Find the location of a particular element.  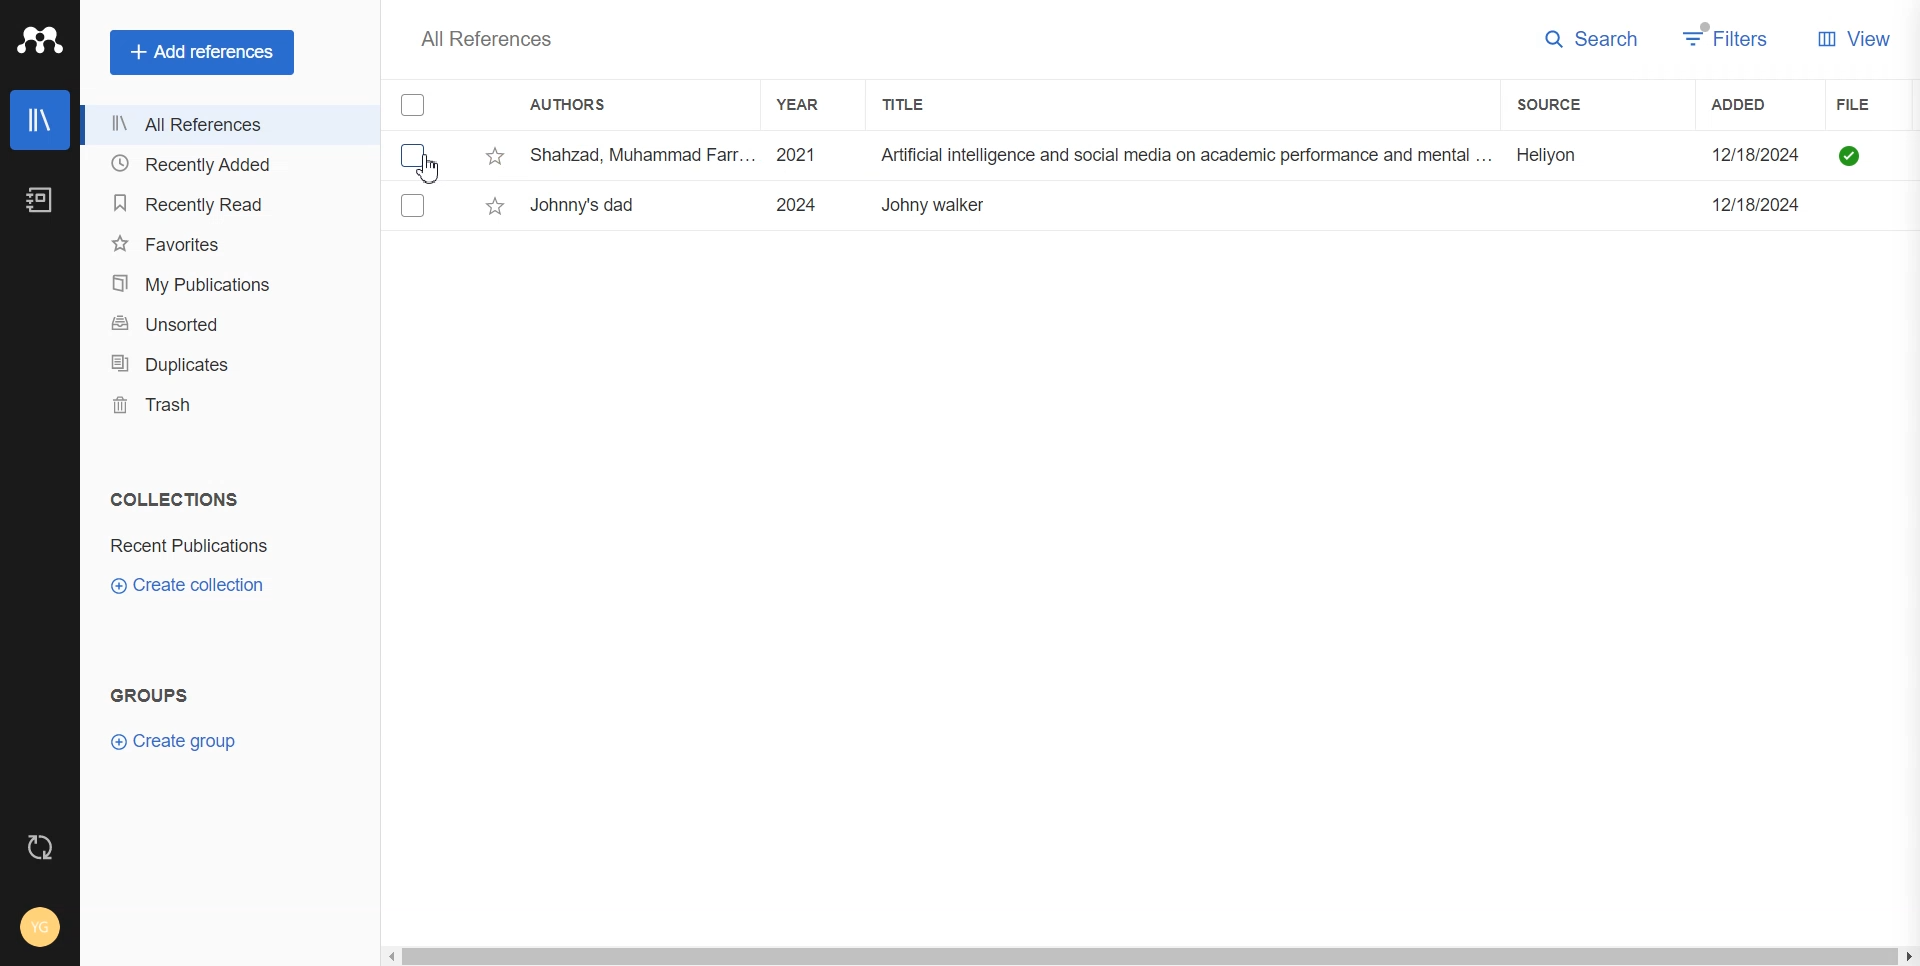

select entry is located at coordinates (413, 205).